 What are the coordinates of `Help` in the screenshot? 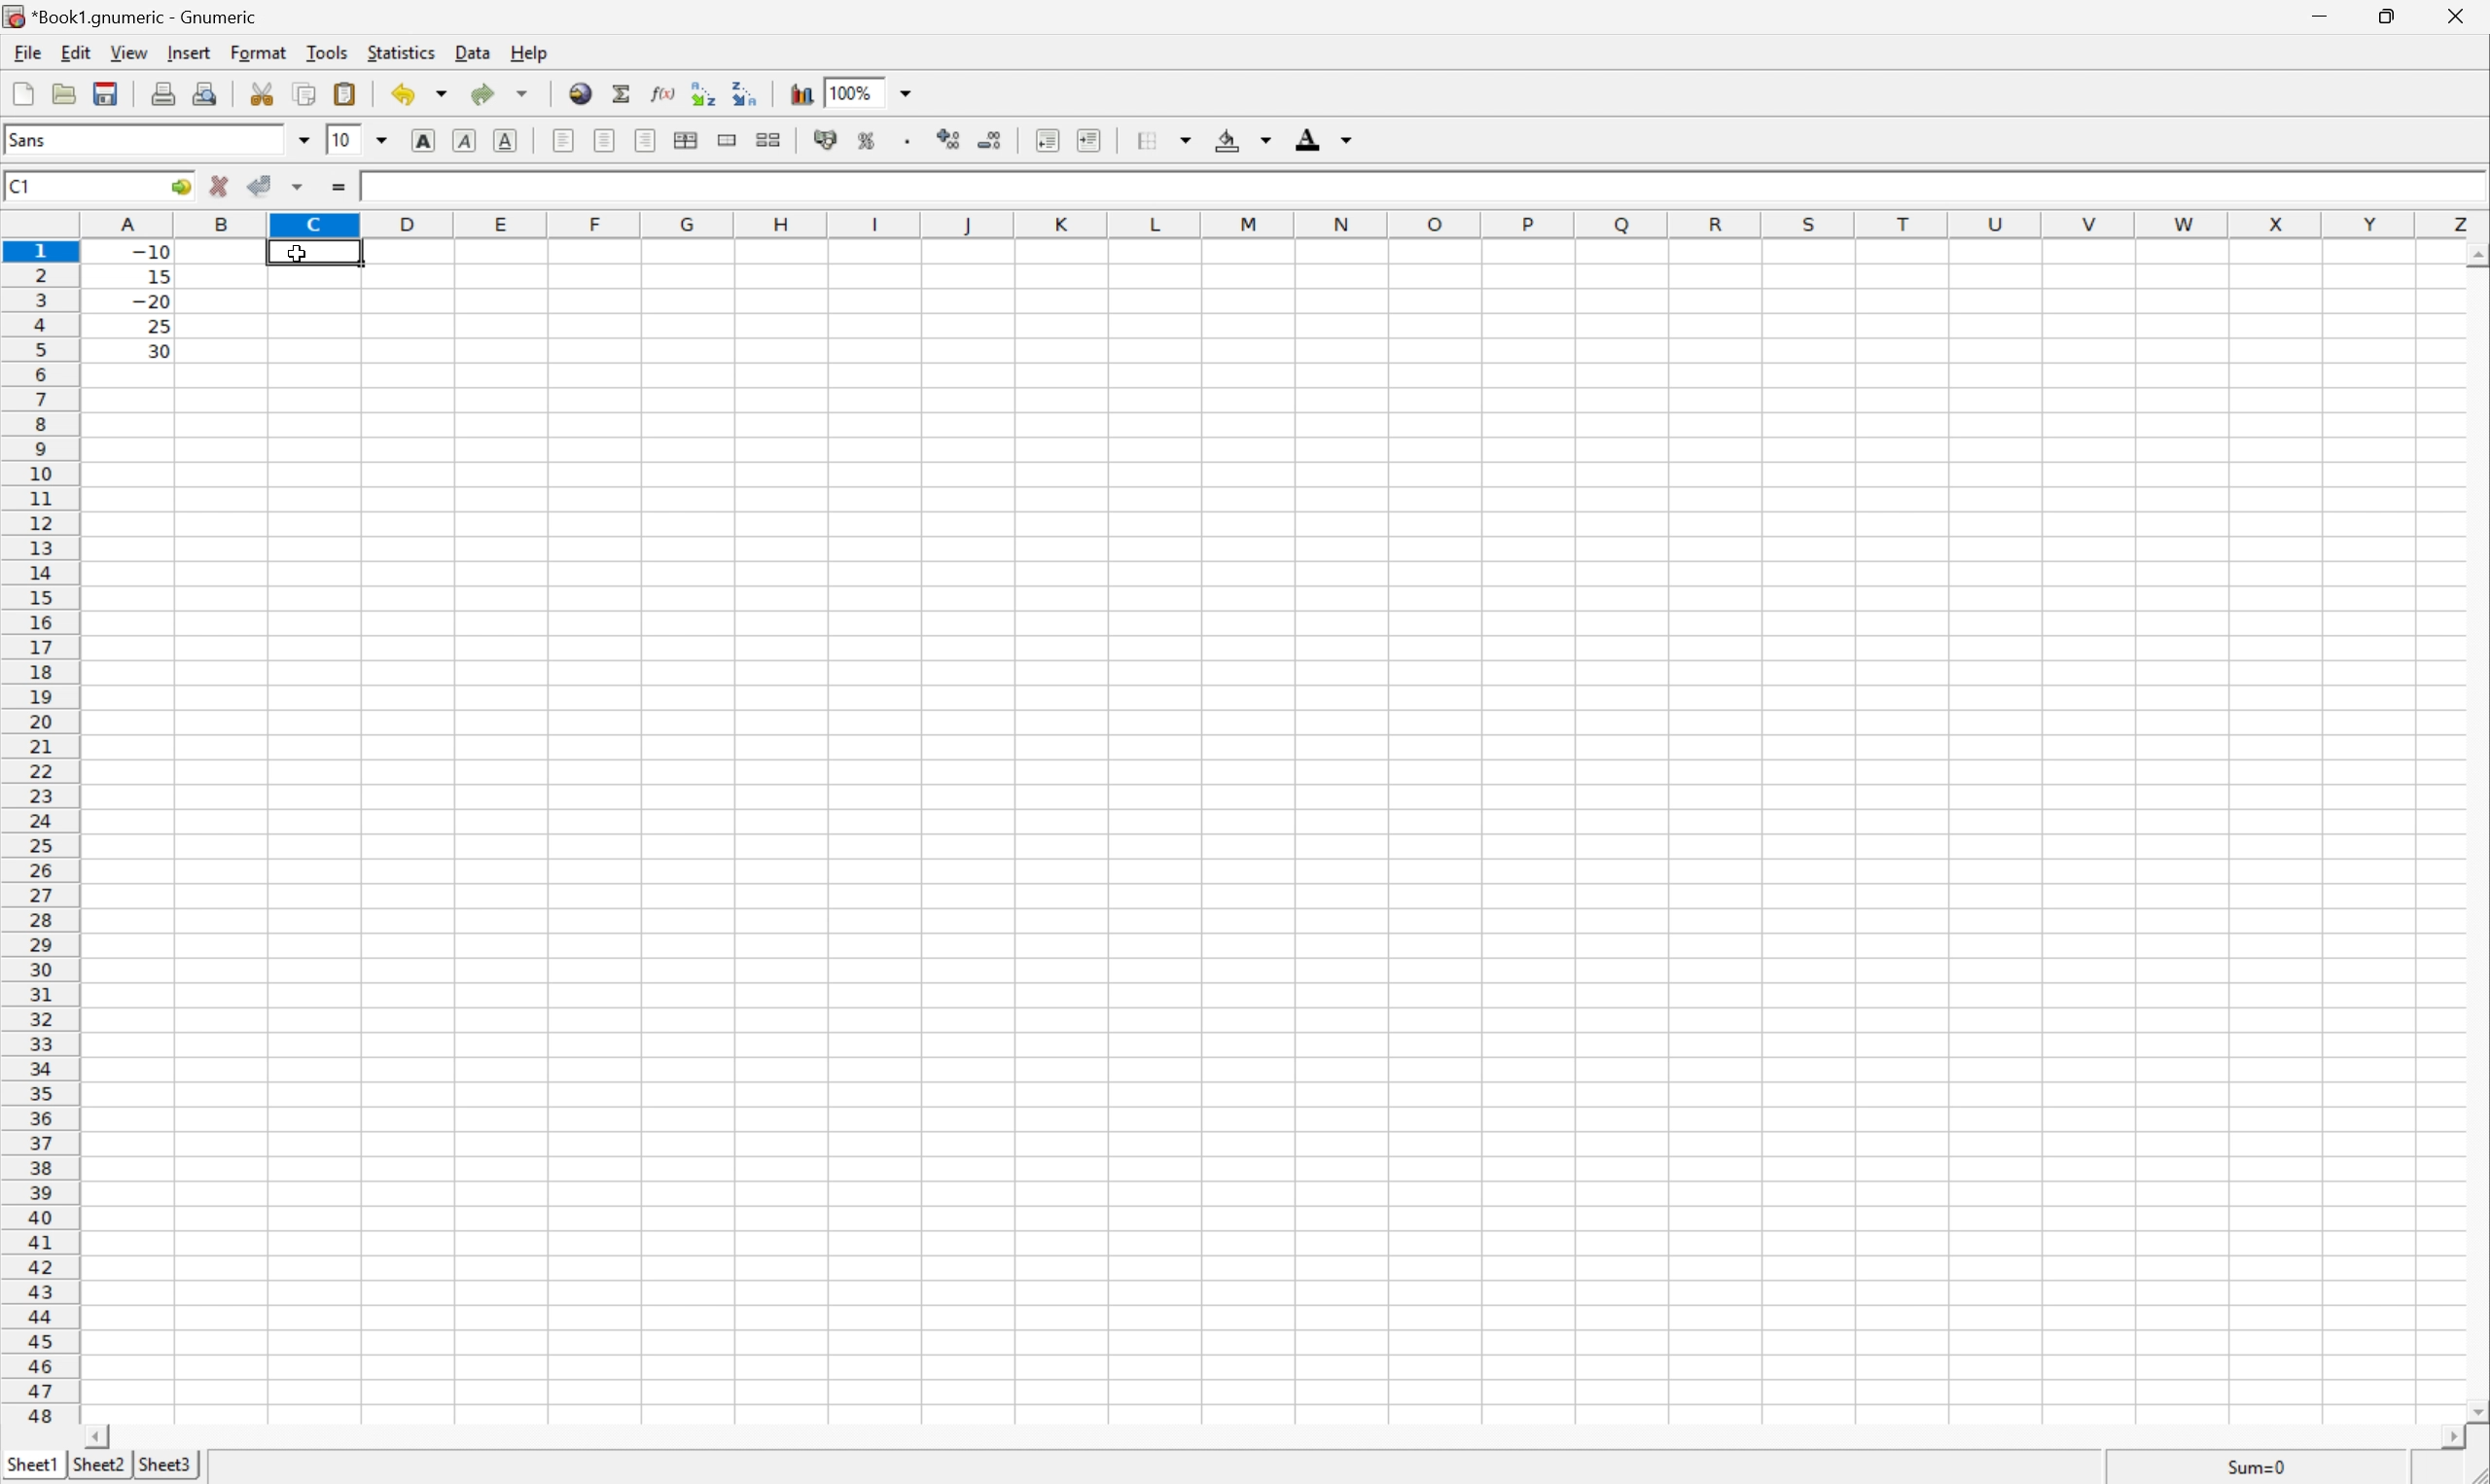 It's located at (529, 54).